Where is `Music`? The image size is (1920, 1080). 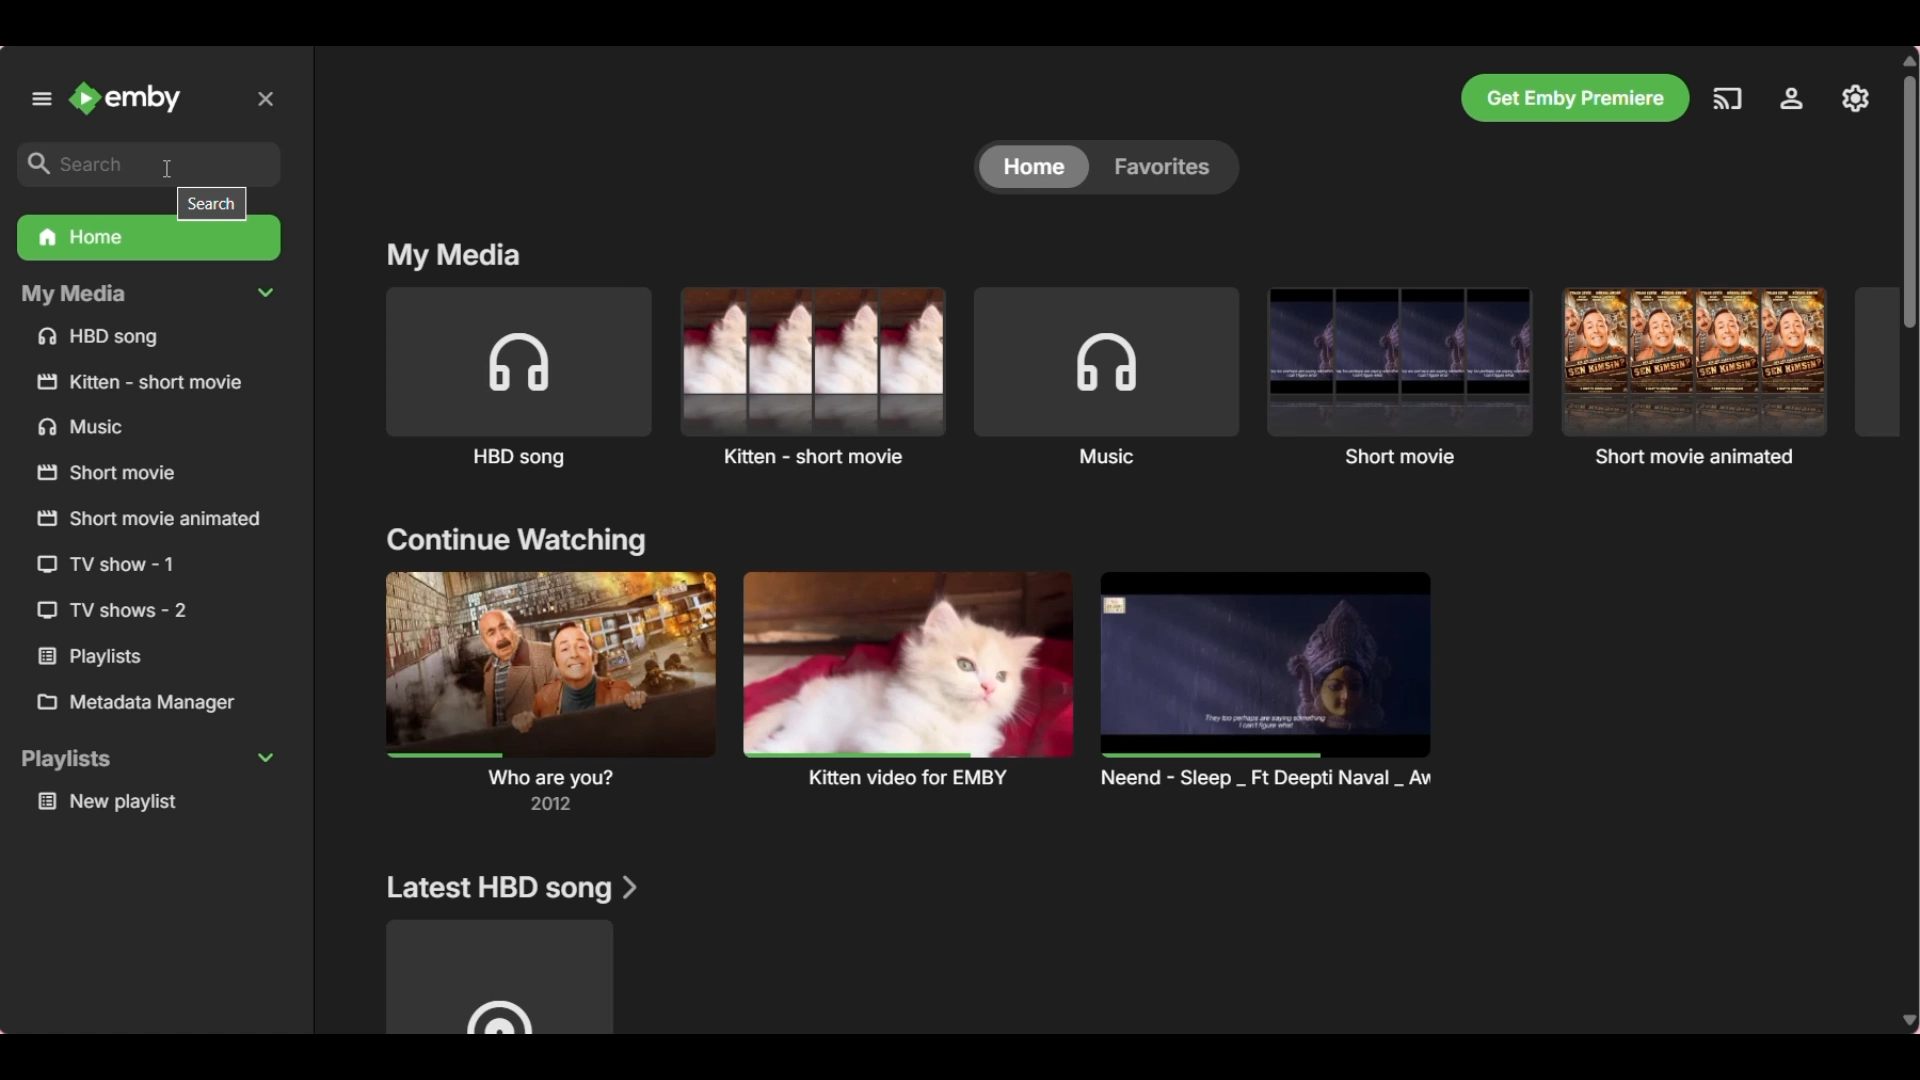 Music is located at coordinates (1107, 377).